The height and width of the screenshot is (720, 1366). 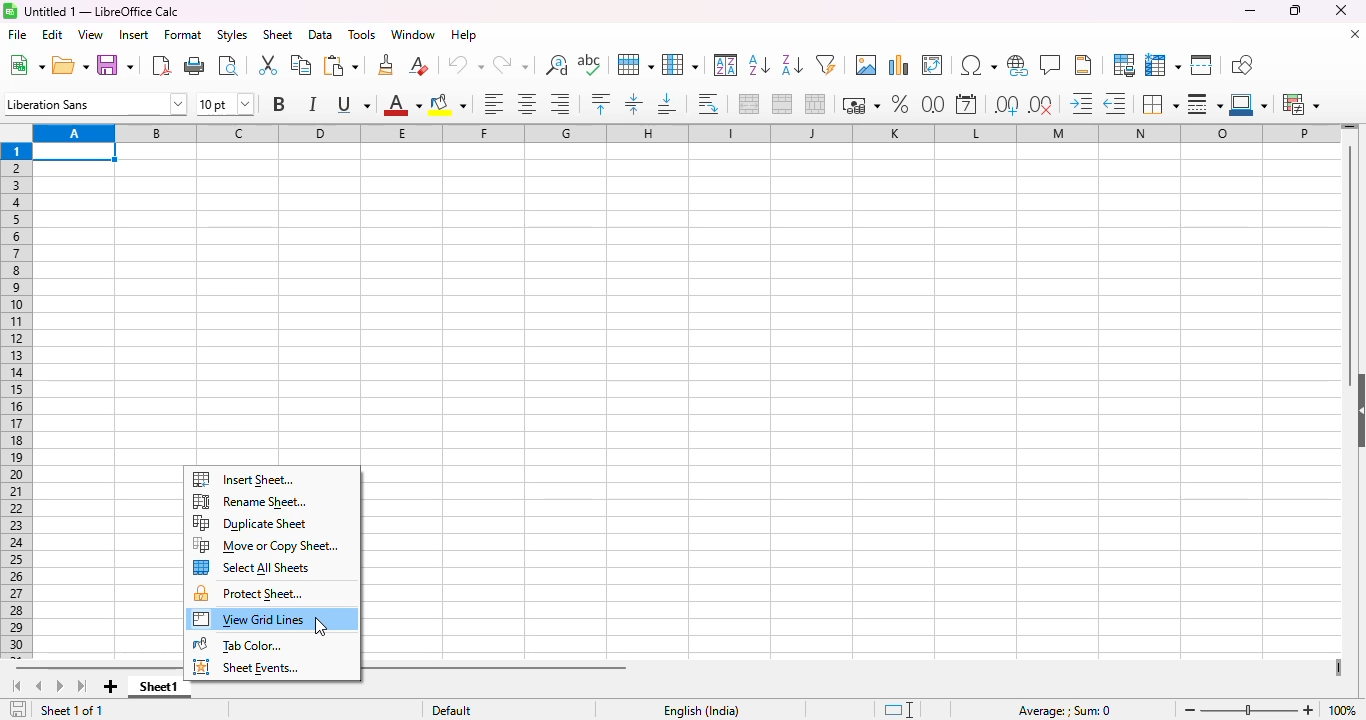 I want to click on scroll to next sheet, so click(x=58, y=687).